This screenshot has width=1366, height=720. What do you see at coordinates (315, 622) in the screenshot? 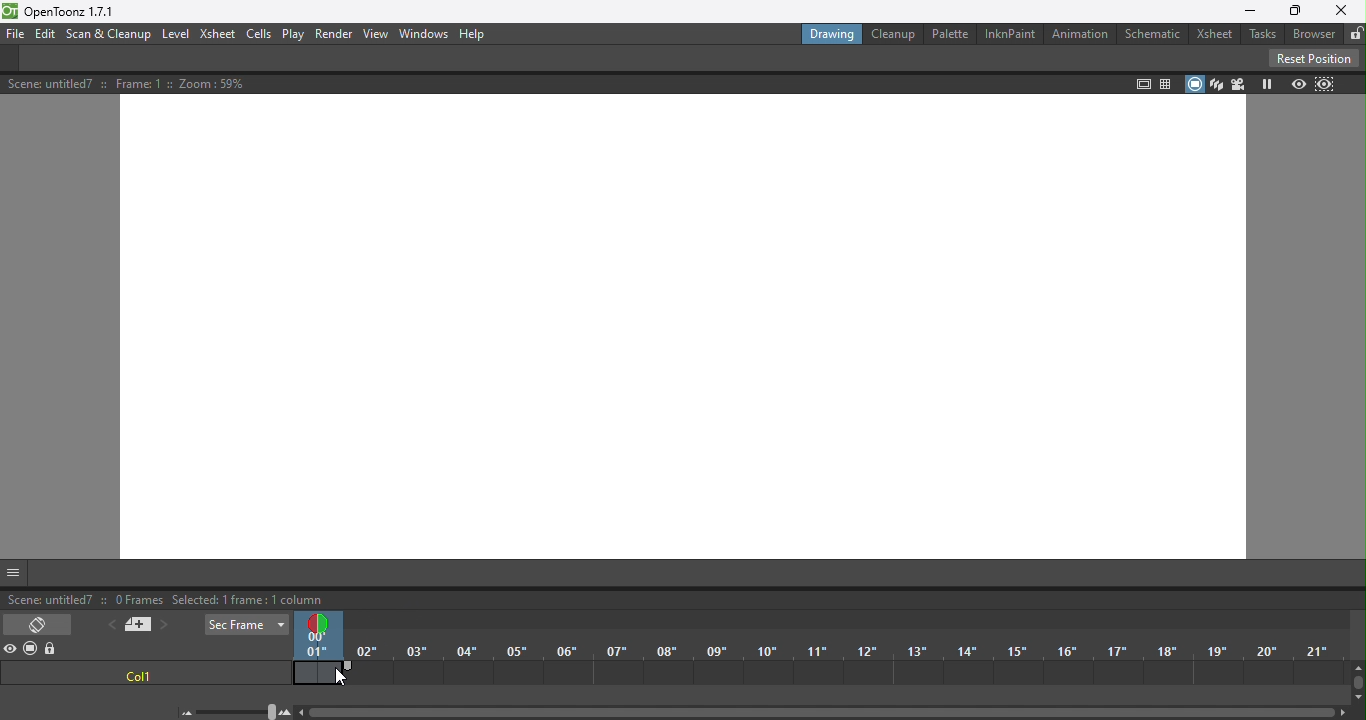
I see `Double click to toggle onion skin` at bounding box center [315, 622].